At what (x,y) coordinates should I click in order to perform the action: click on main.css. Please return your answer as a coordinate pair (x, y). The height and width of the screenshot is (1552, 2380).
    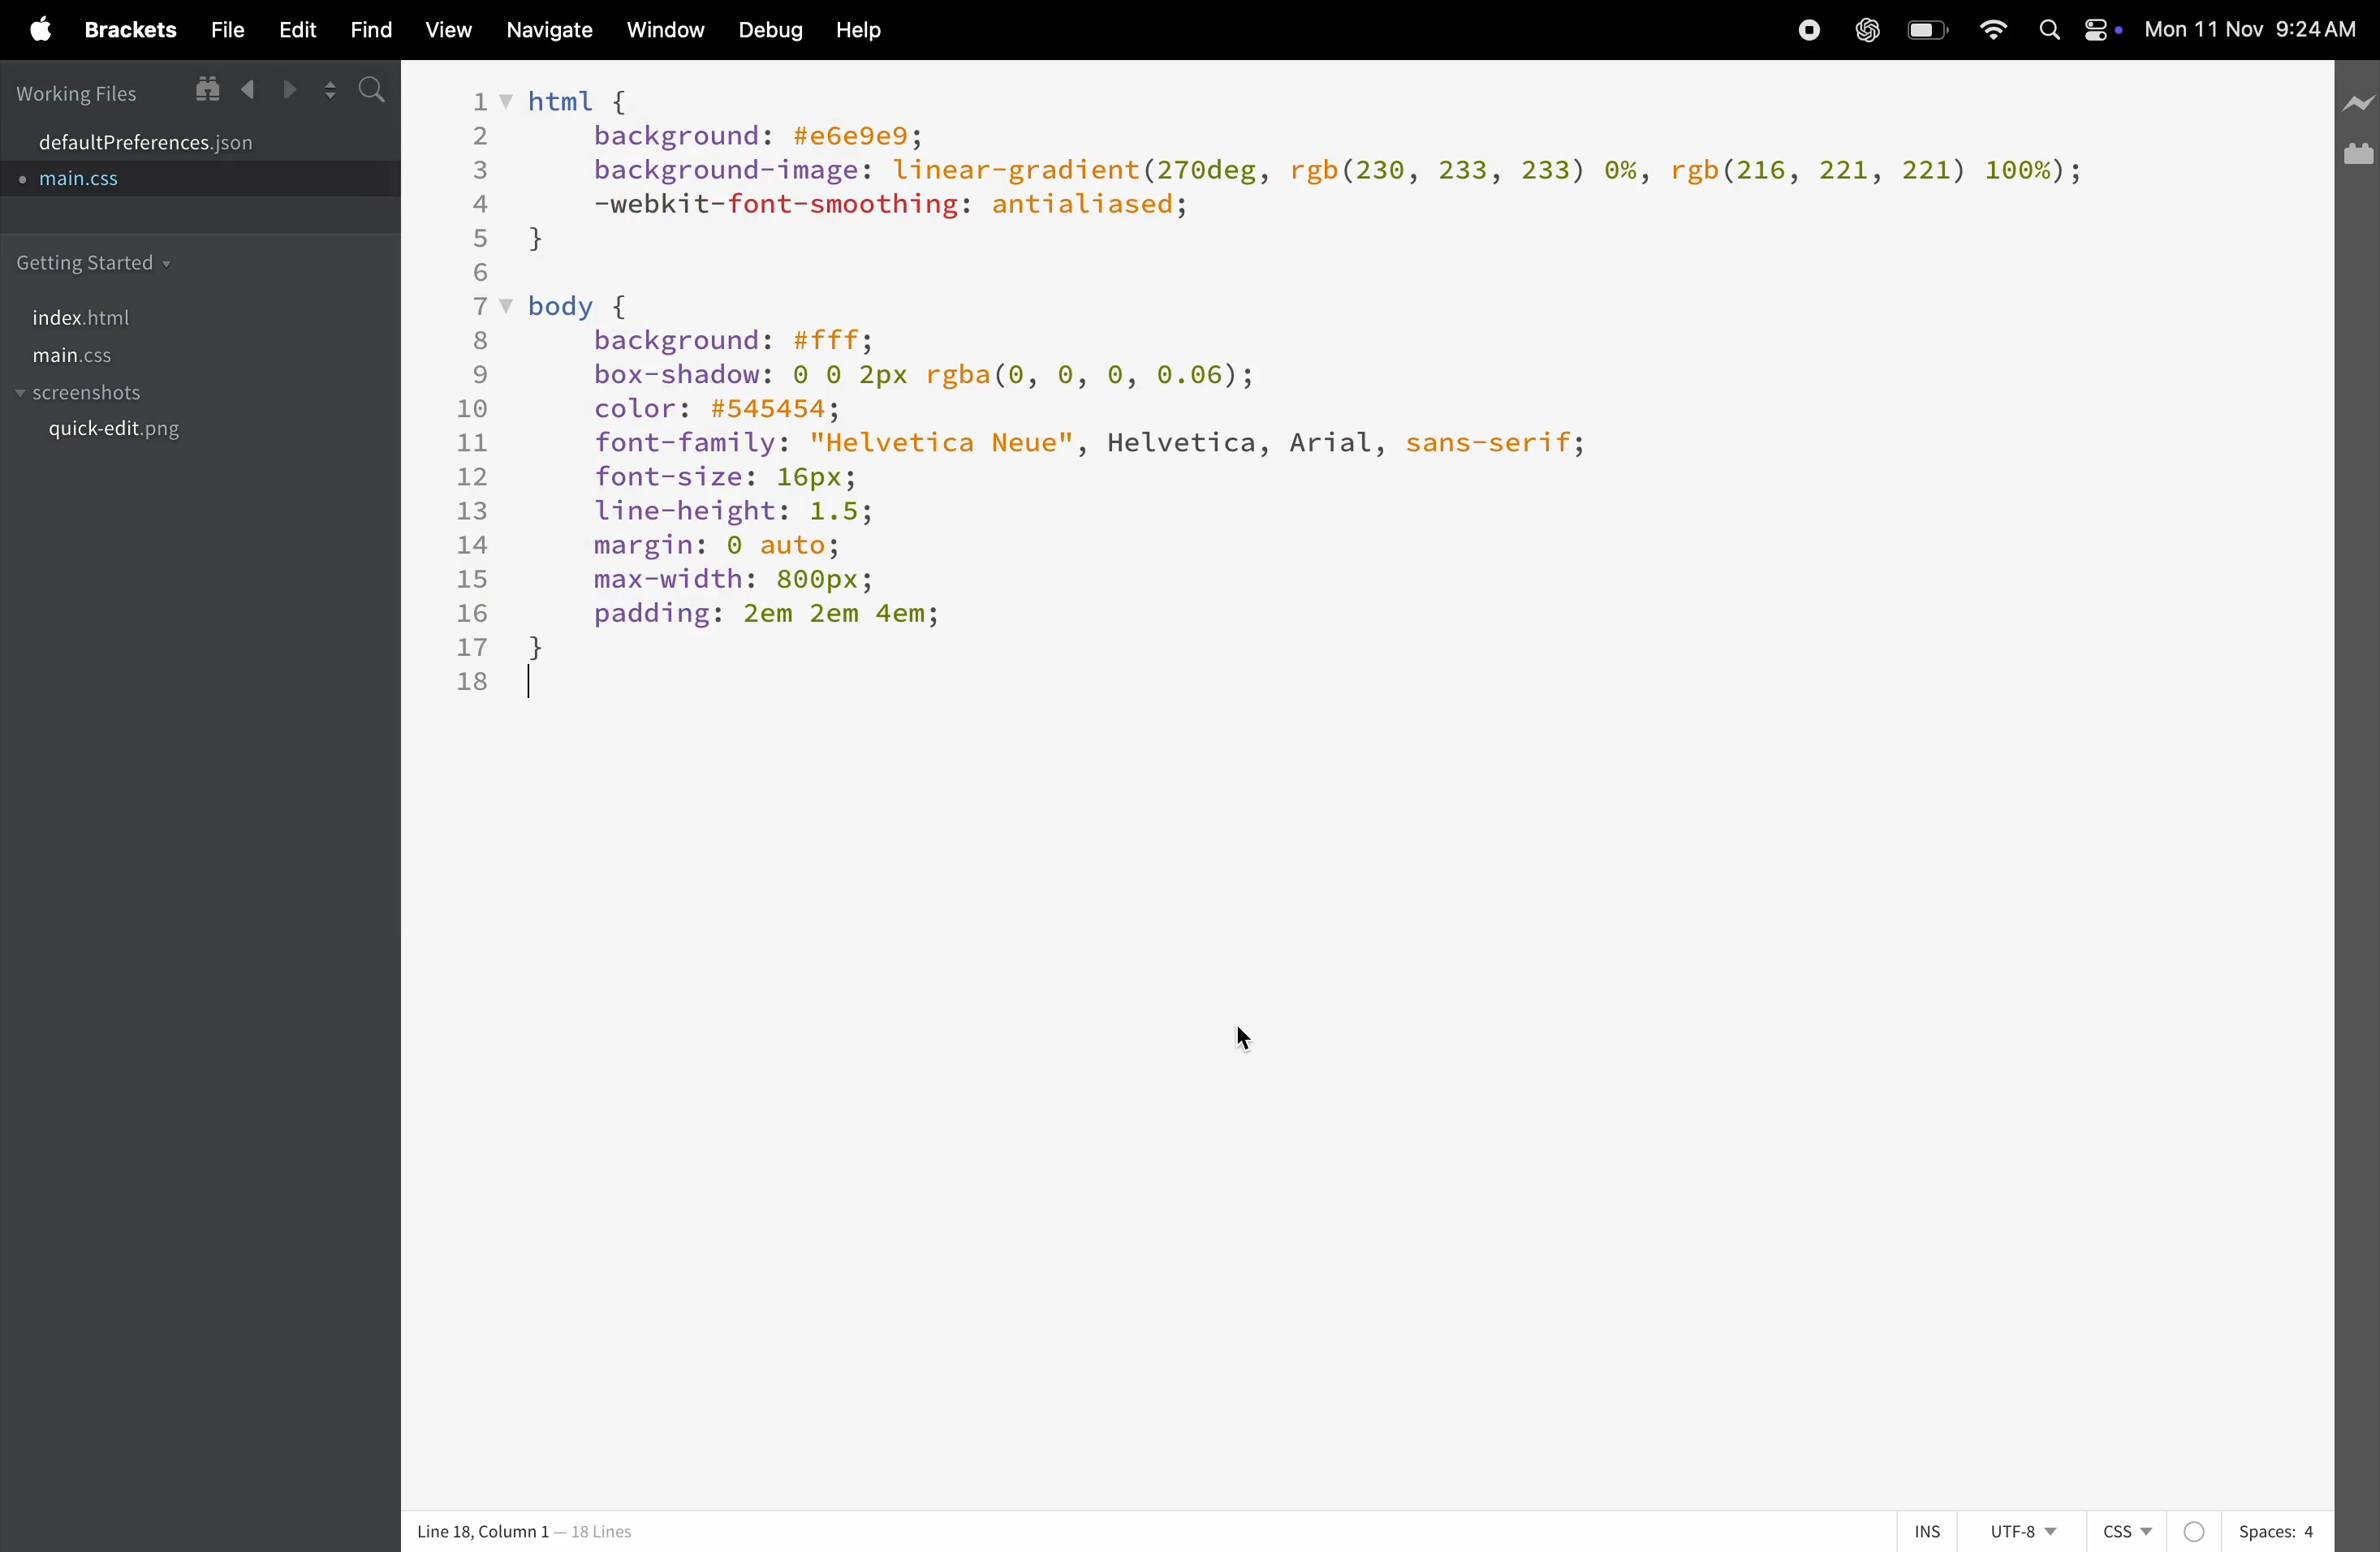
    Looking at the image, I should click on (109, 356).